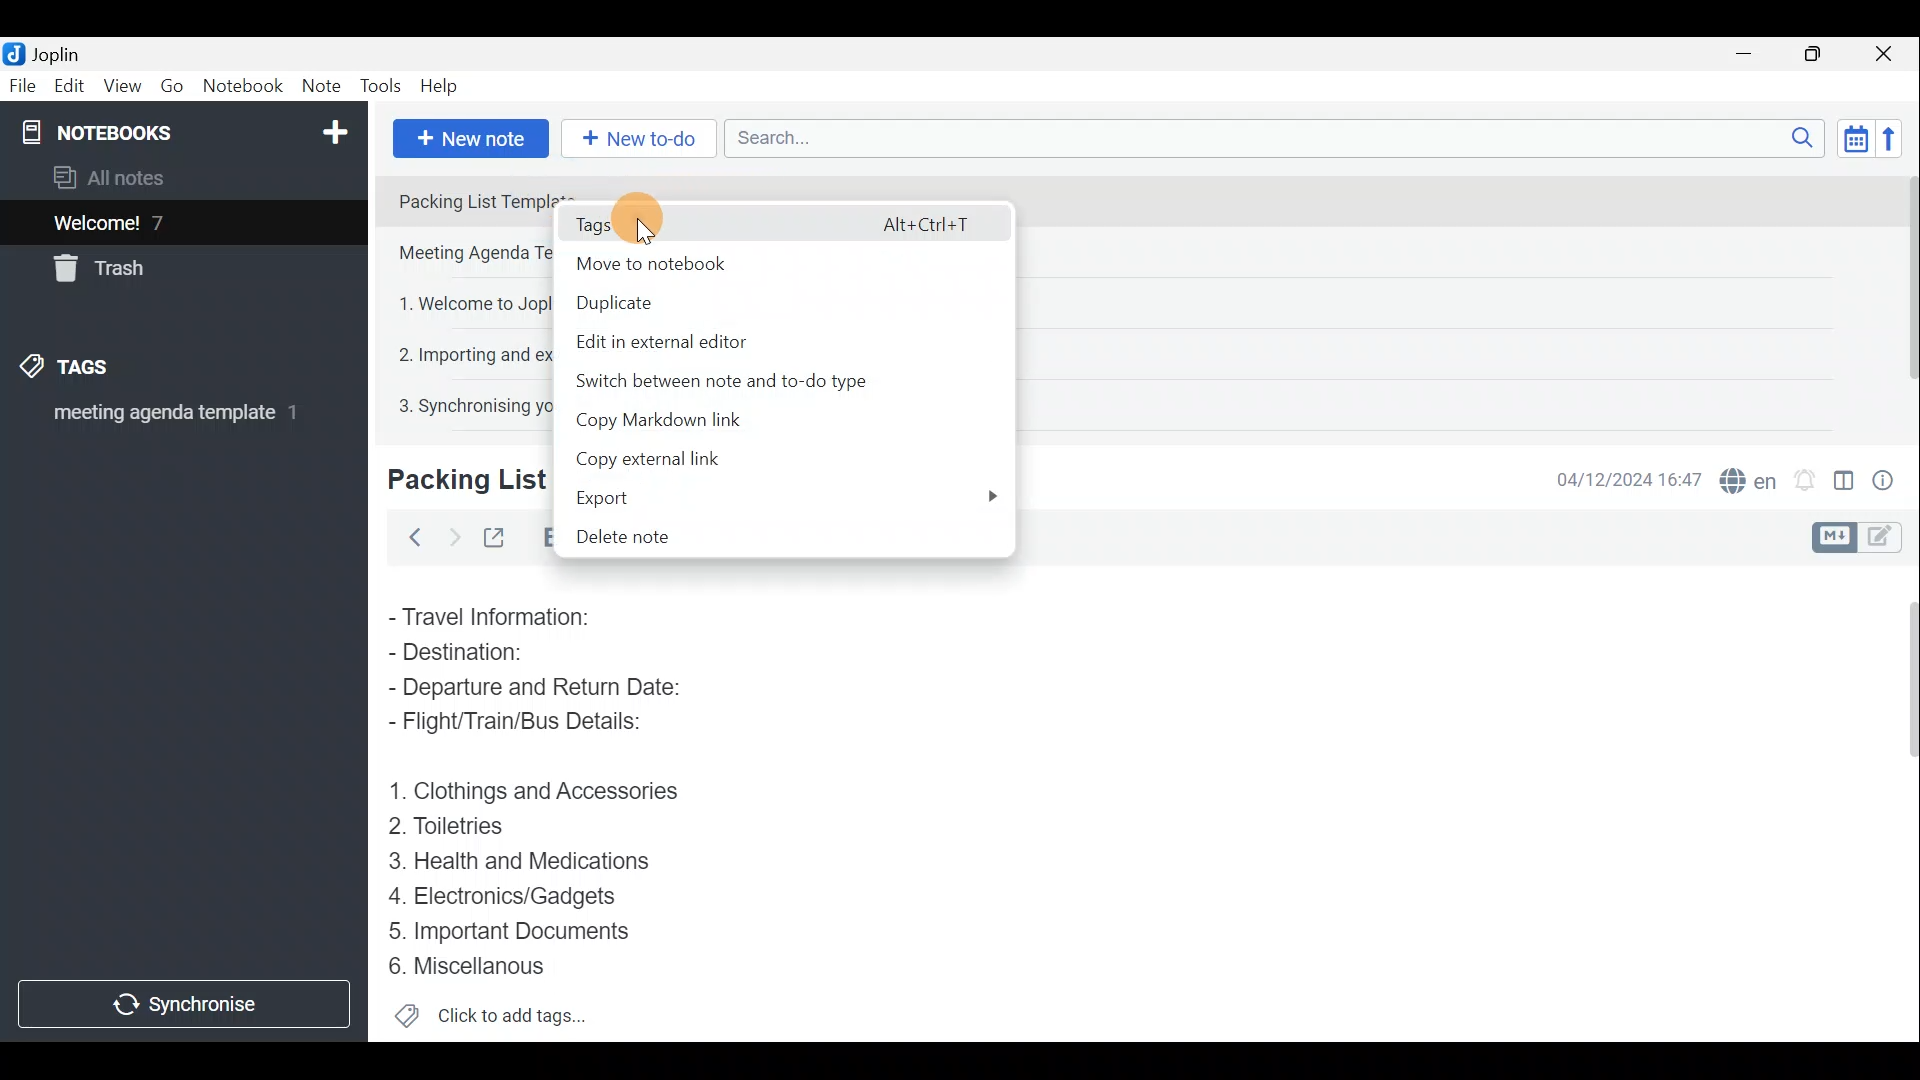  Describe the element at coordinates (469, 966) in the screenshot. I see `Miscellanous` at that location.